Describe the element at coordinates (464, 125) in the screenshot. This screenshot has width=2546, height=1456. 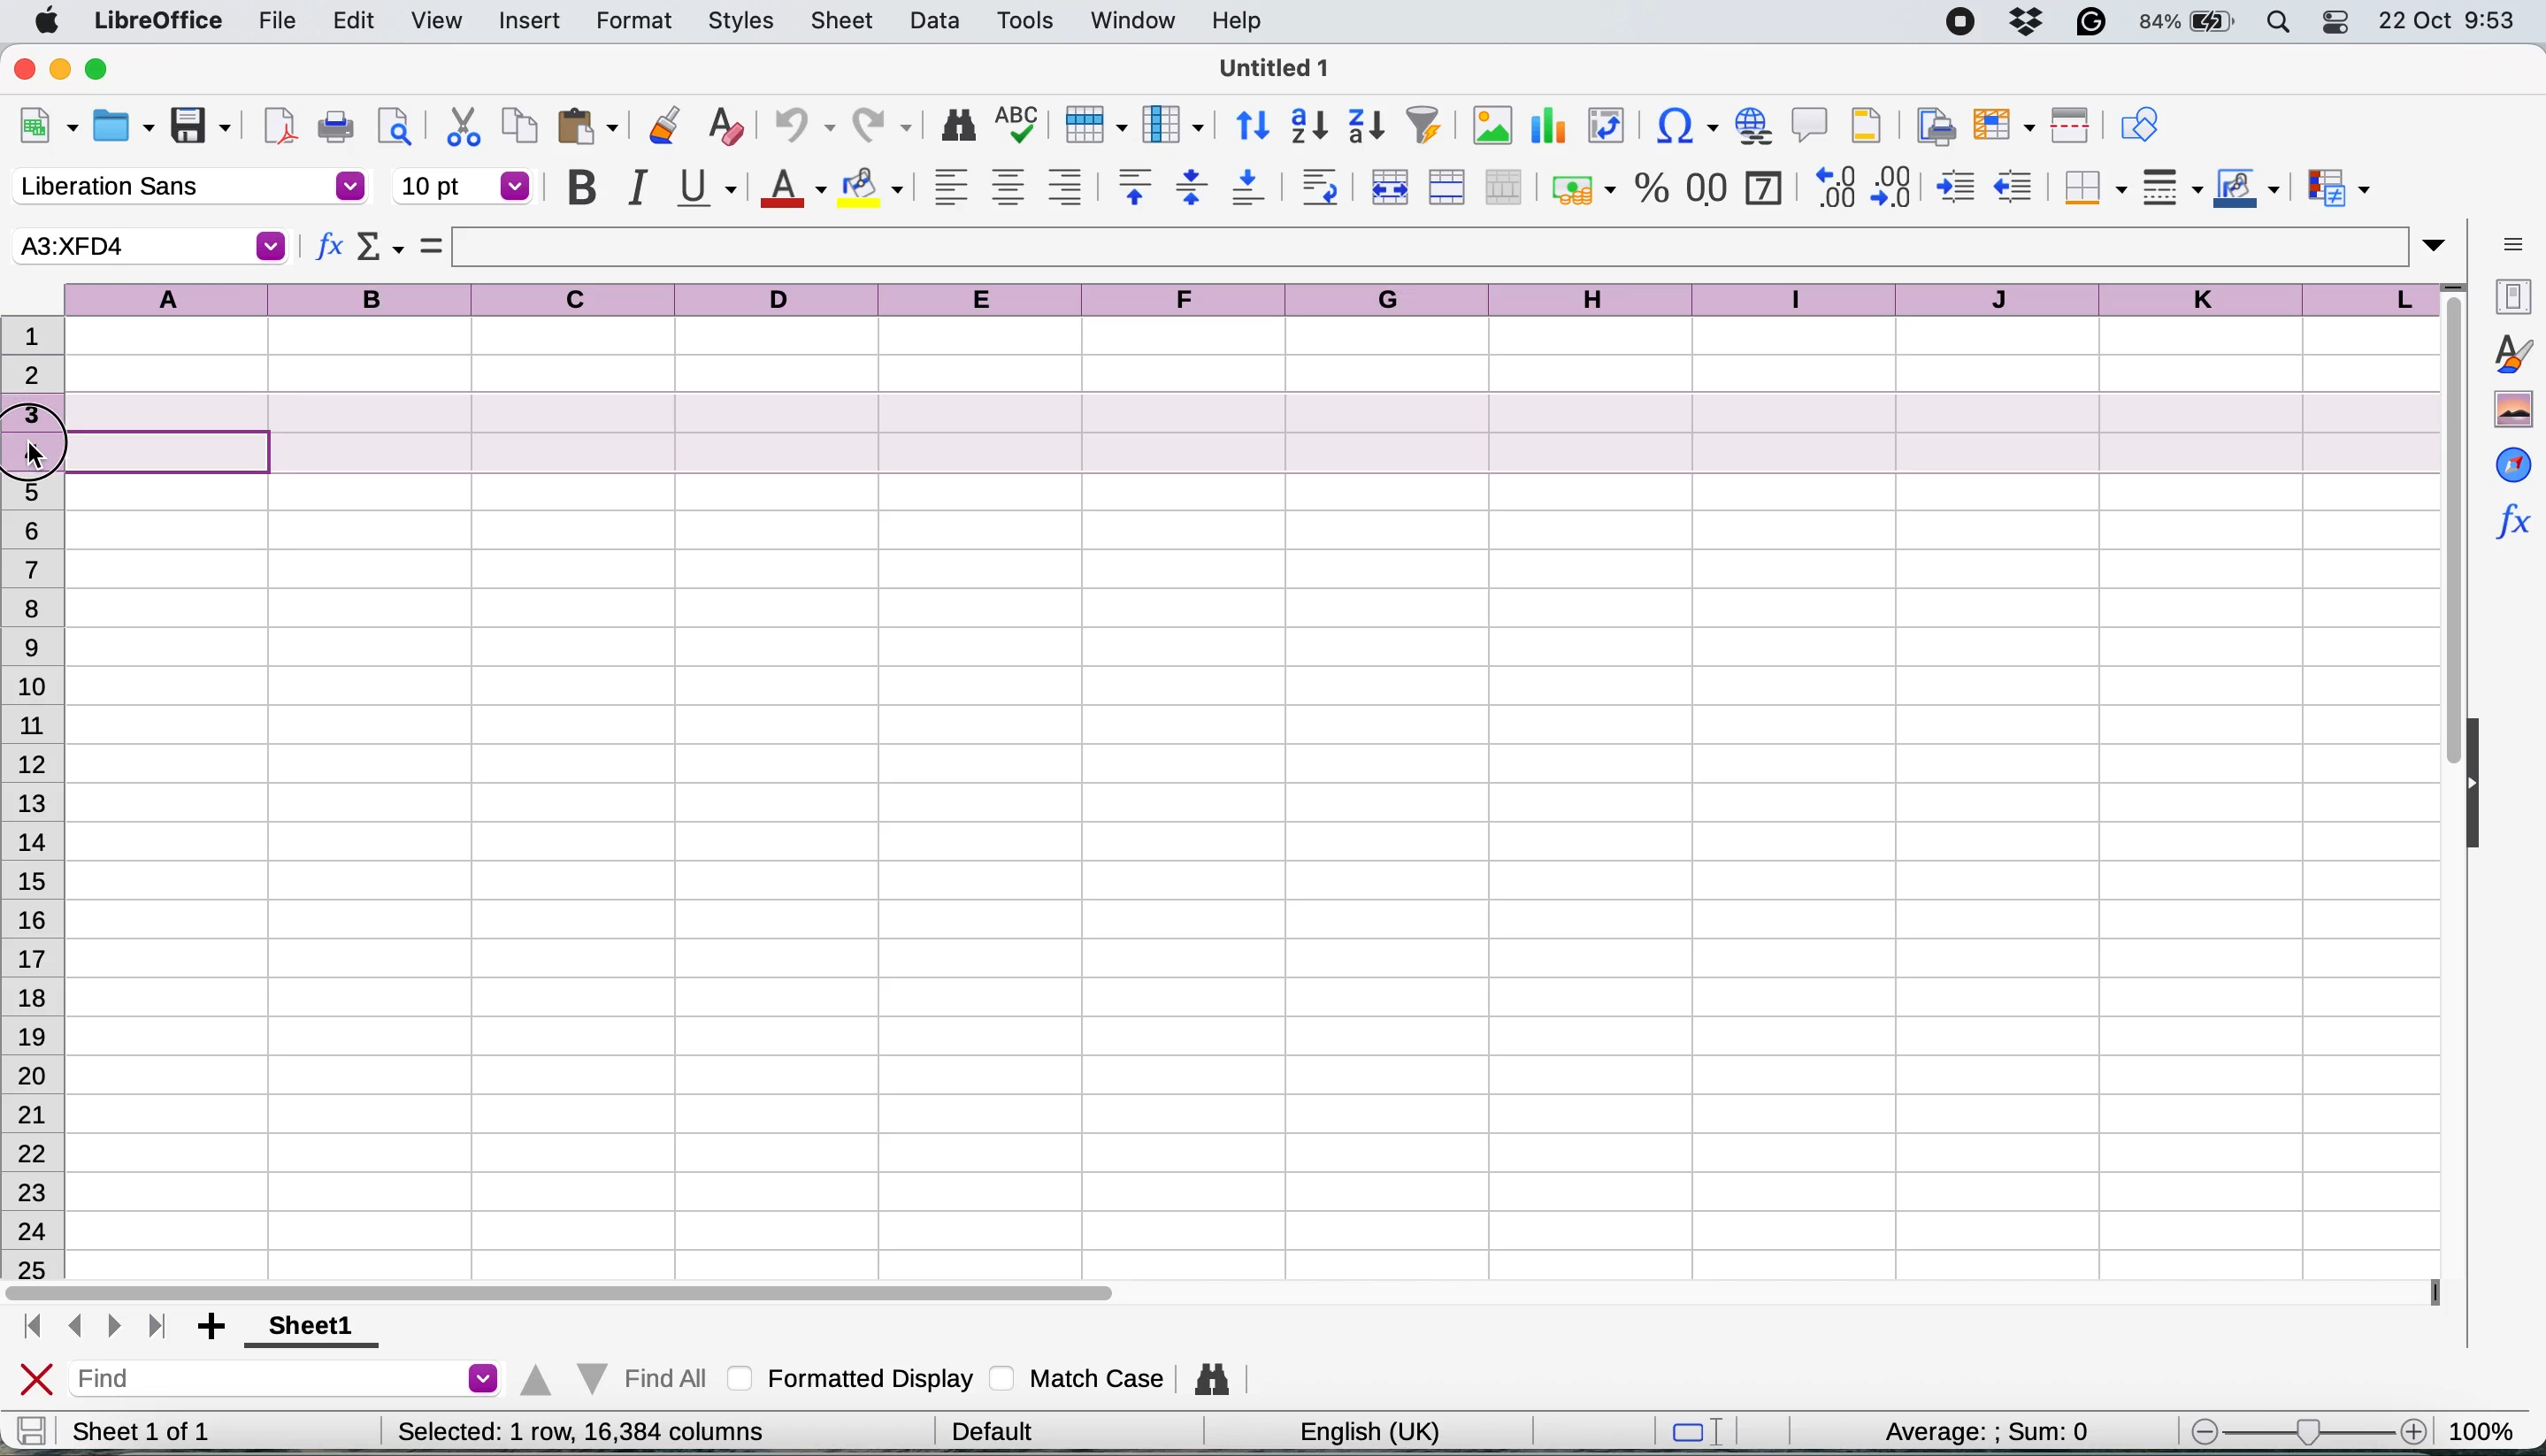
I see `cut` at that location.